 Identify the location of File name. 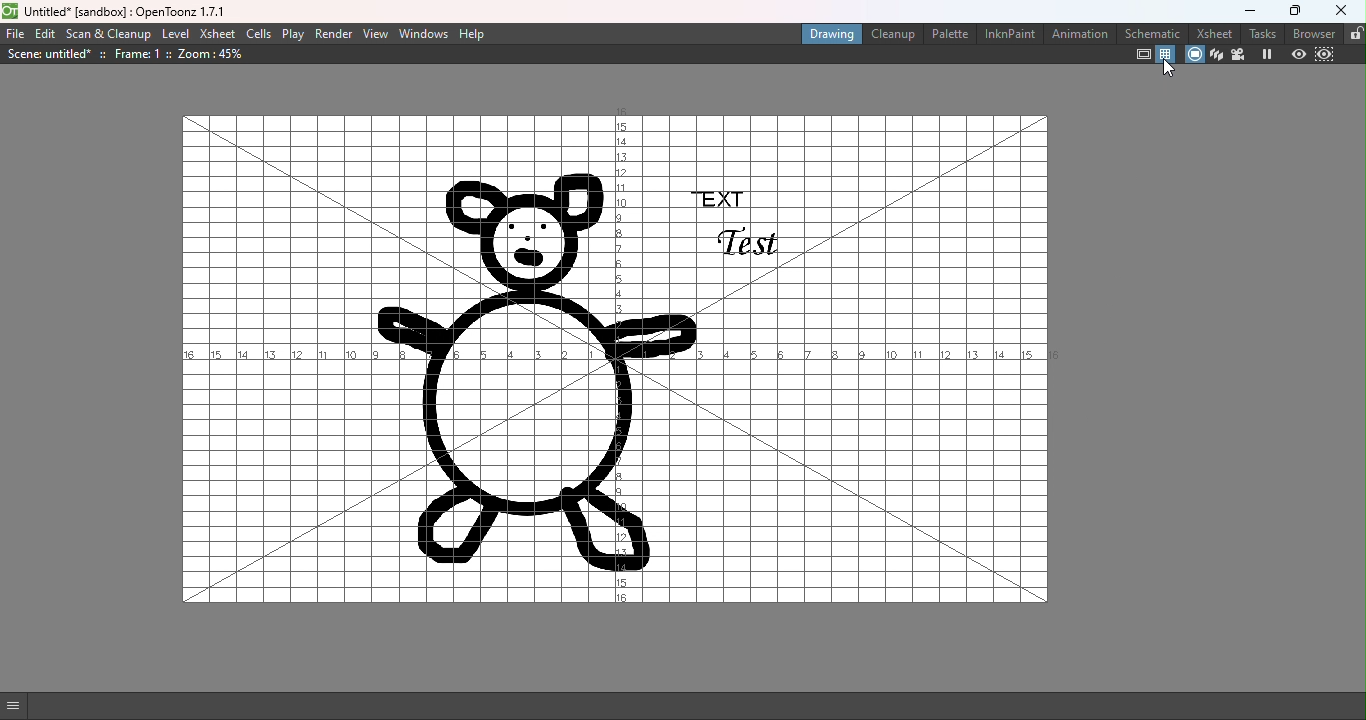
(119, 11).